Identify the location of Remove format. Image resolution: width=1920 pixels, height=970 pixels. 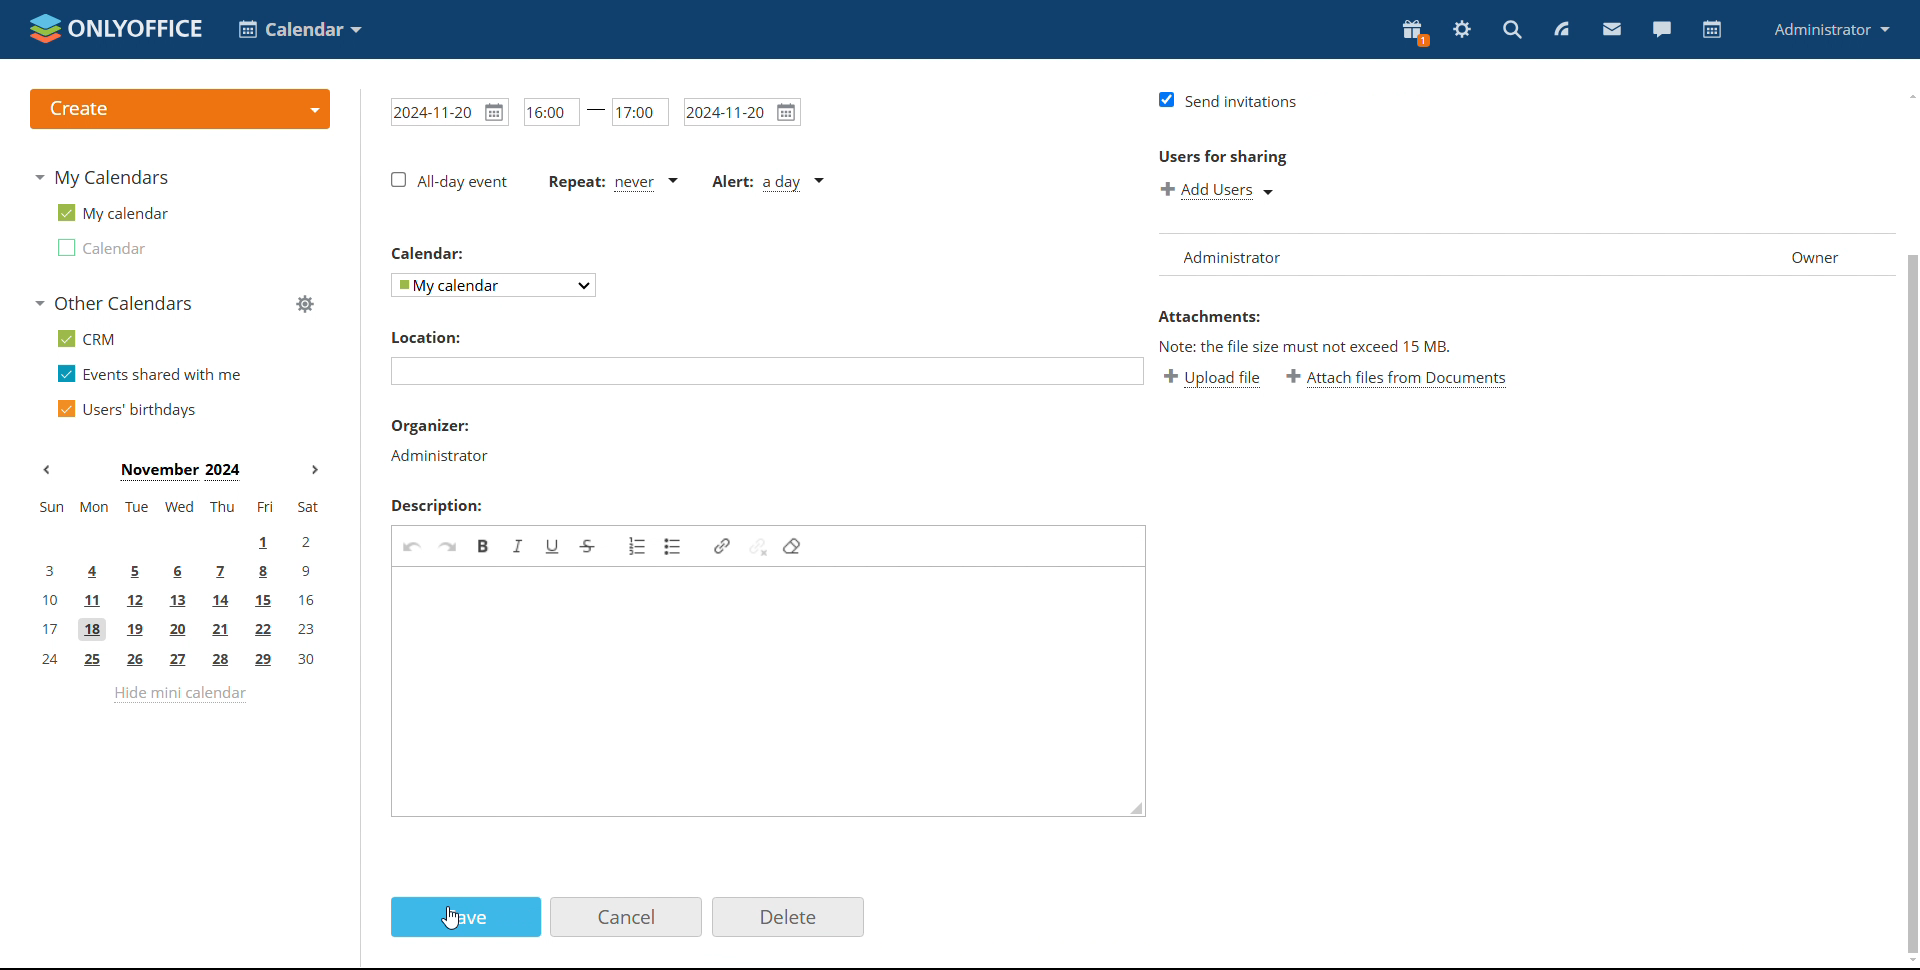
(792, 547).